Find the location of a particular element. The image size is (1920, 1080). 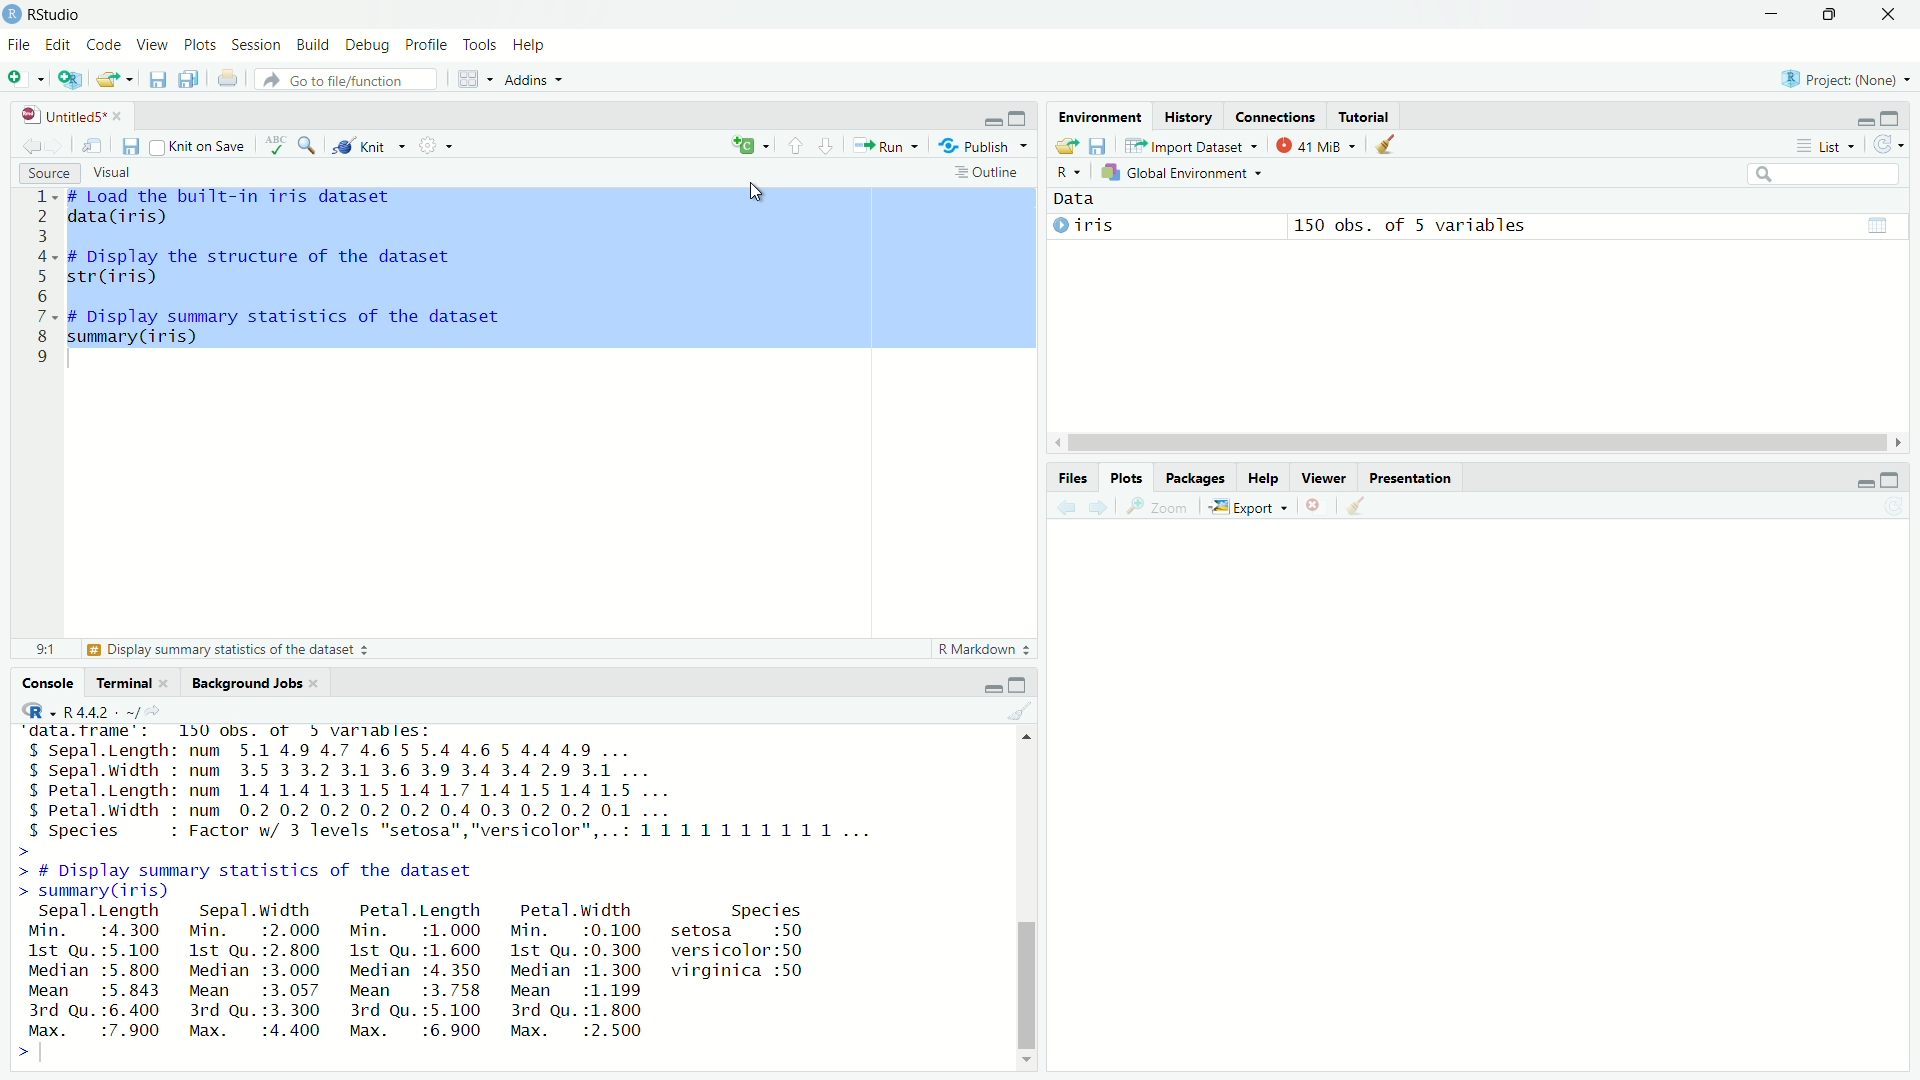

Search is located at coordinates (1825, 173).